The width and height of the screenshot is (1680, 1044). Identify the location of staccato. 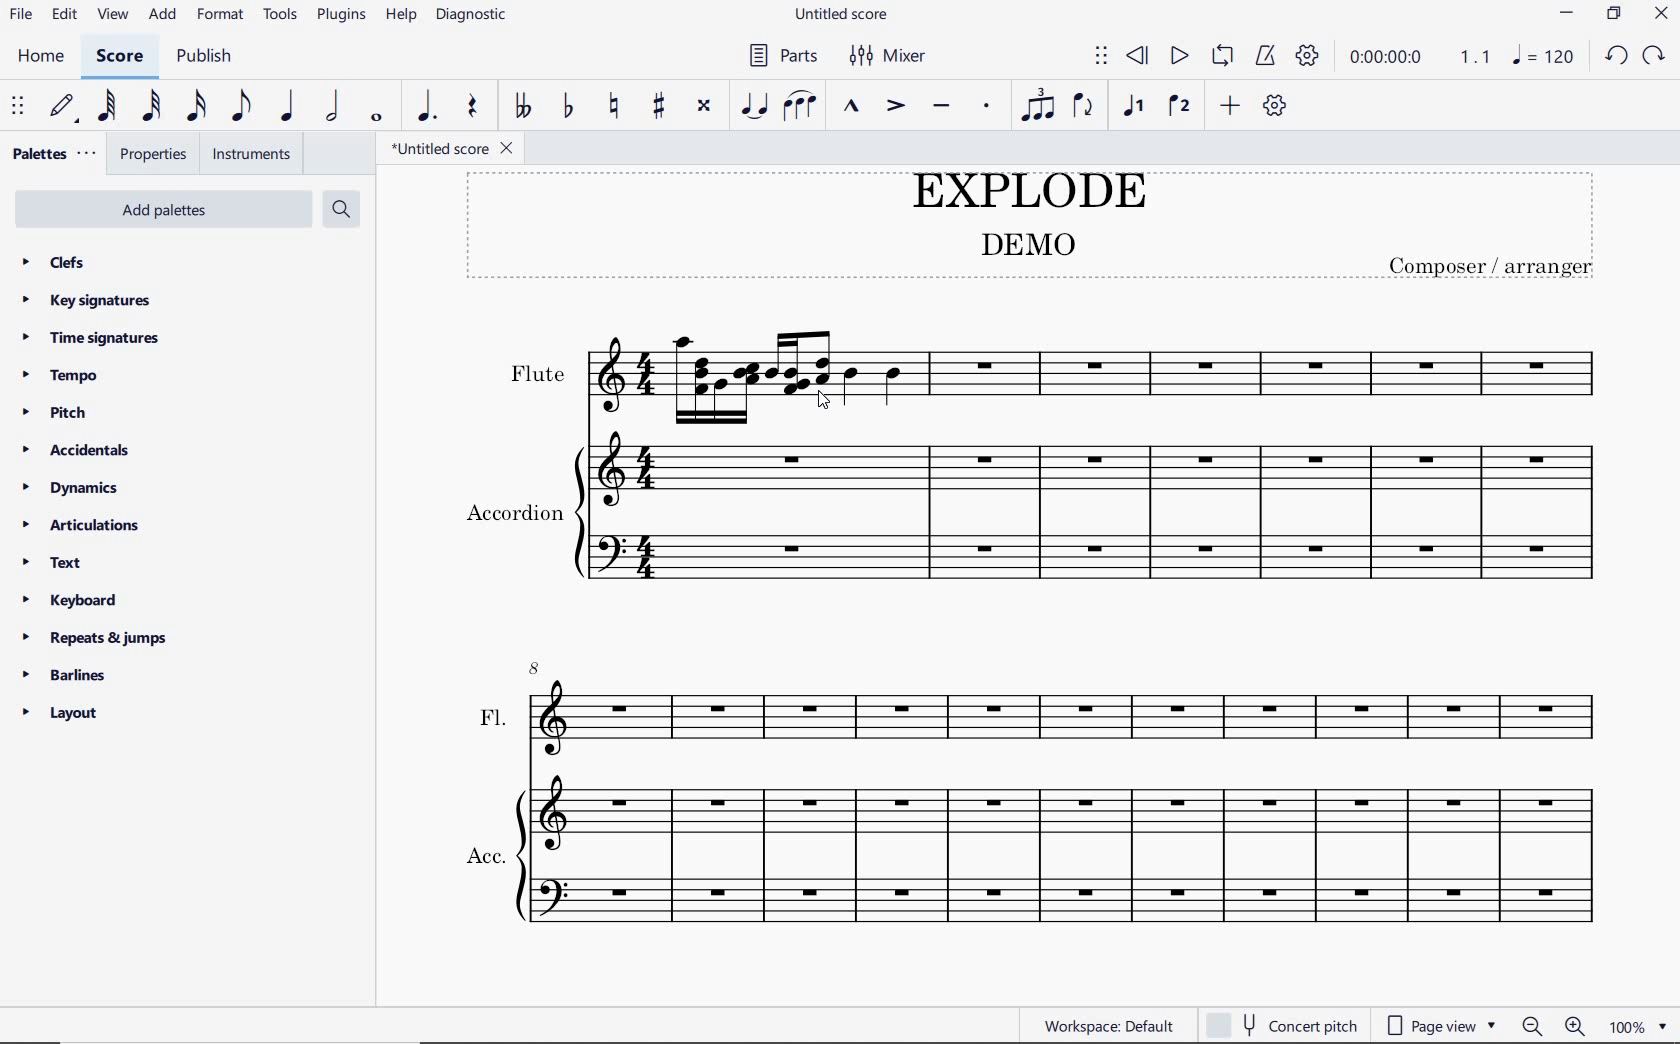
(986, 107).